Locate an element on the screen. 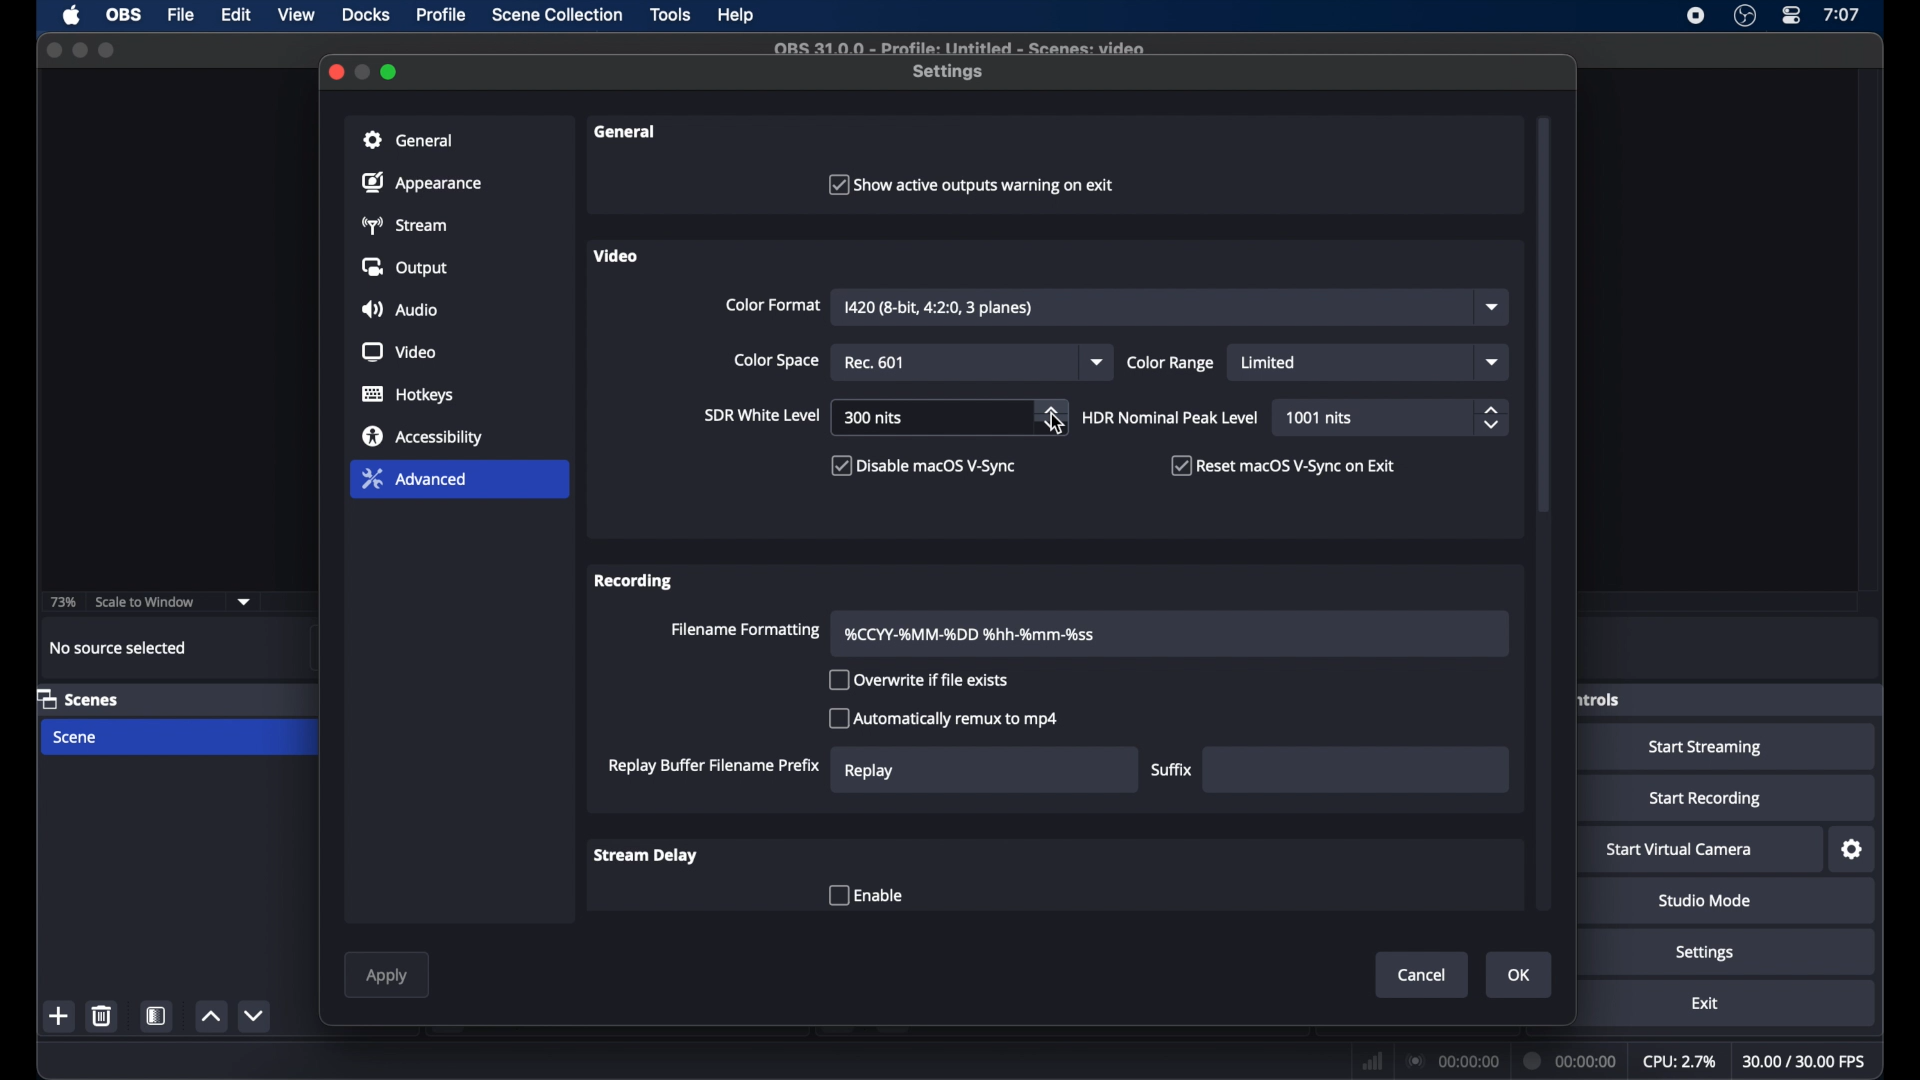 The width and height of the screenshot is (1920, 1080). cpu is located at coordinates (1680, 1062).